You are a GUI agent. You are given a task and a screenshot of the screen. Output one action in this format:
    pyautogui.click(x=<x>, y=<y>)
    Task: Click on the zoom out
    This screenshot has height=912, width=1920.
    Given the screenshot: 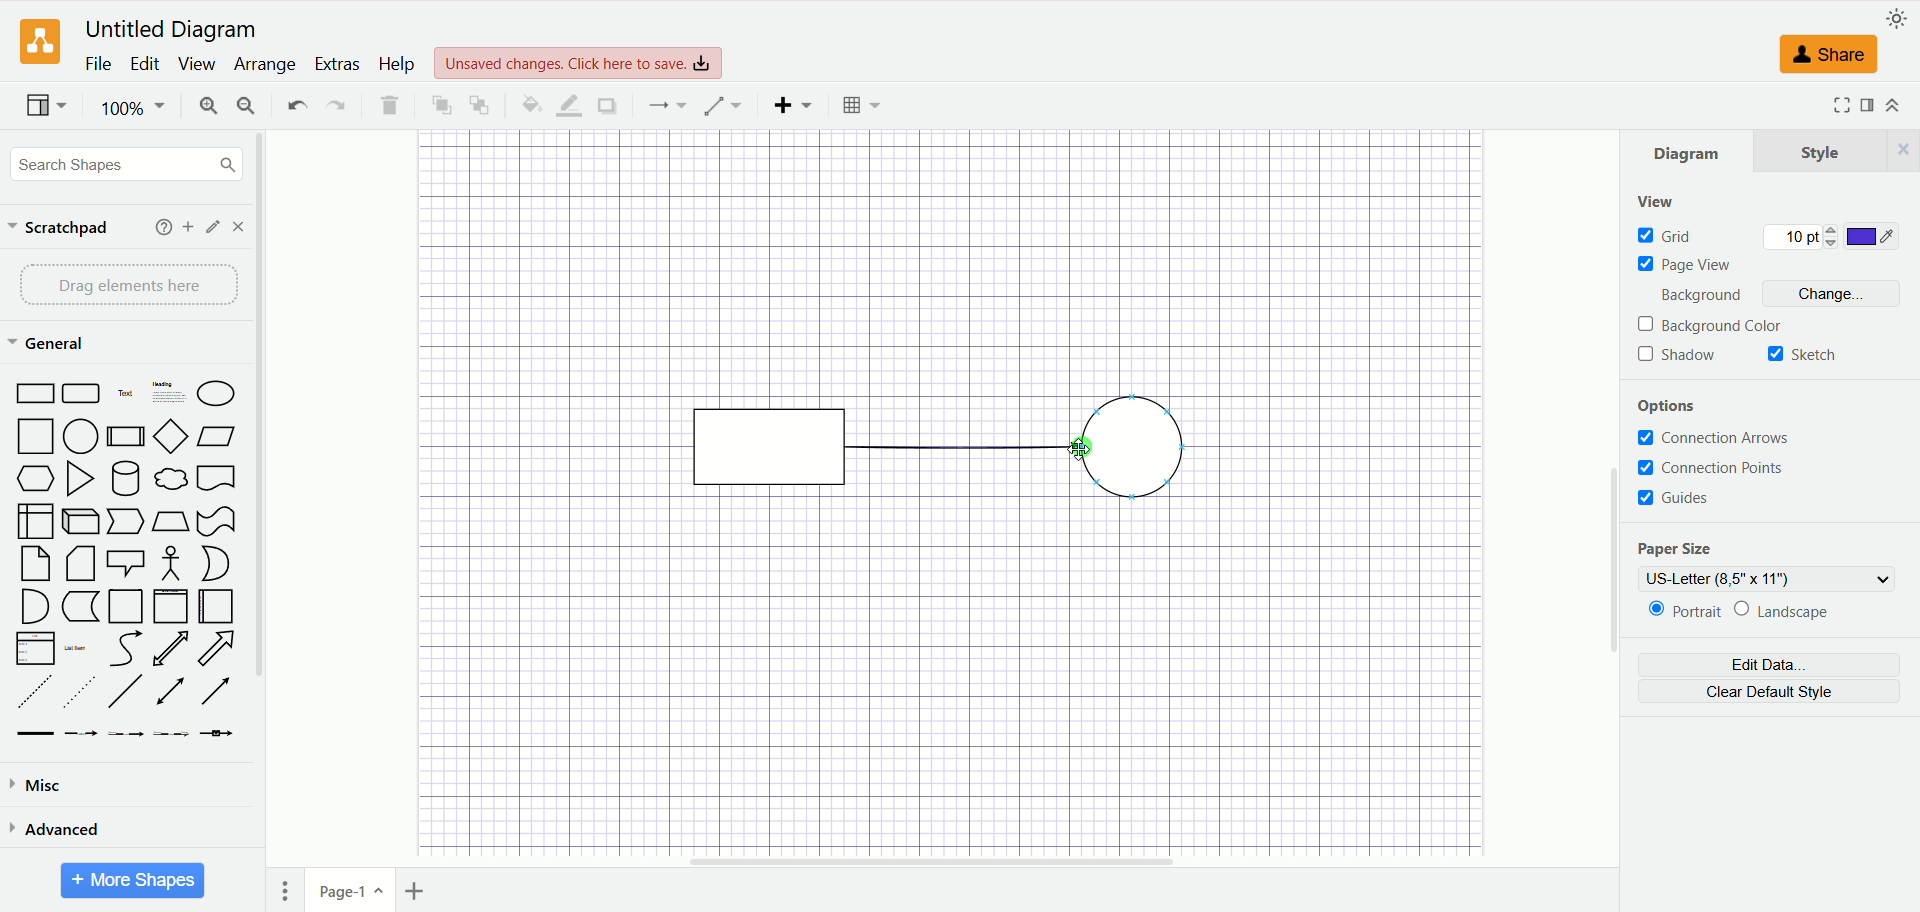 What is the action you would take?
    pyautogui.click(x=250, y=105)
    